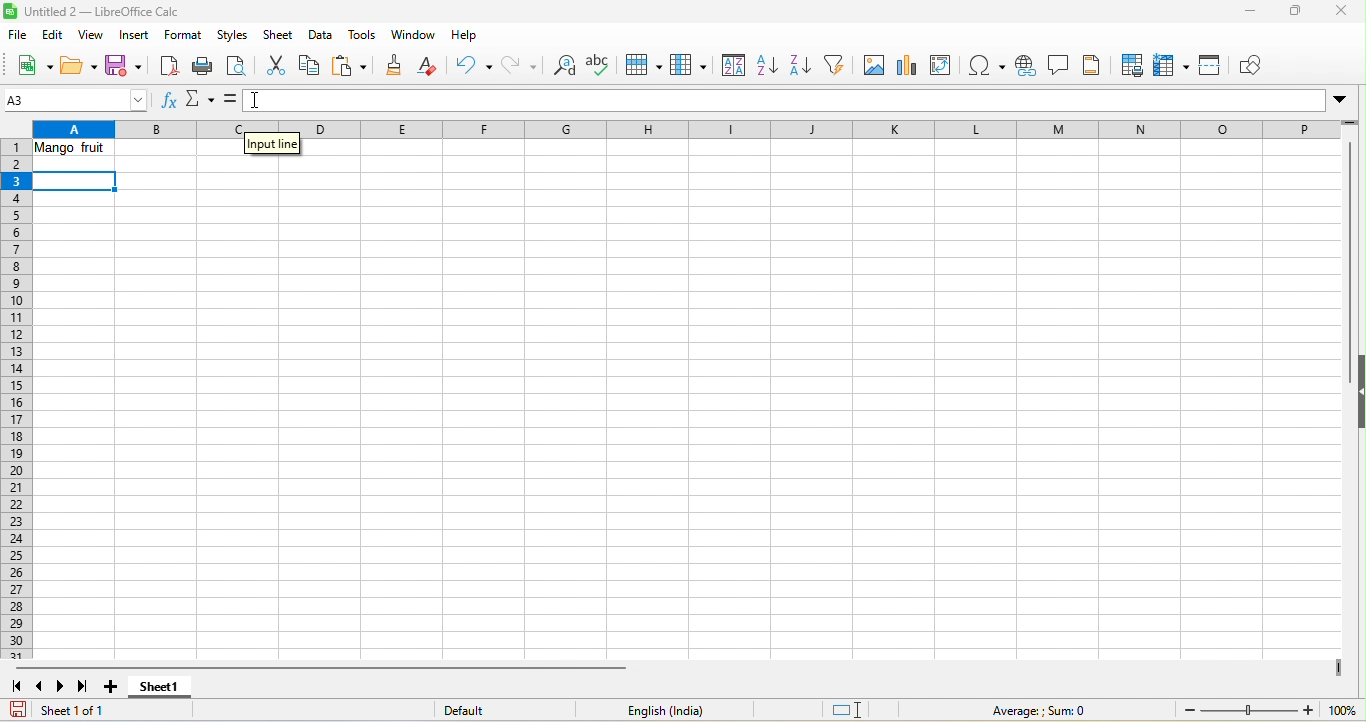  Describe the element at coordinates (117, 687) in the screenshot. I see `add sheet` at that location.